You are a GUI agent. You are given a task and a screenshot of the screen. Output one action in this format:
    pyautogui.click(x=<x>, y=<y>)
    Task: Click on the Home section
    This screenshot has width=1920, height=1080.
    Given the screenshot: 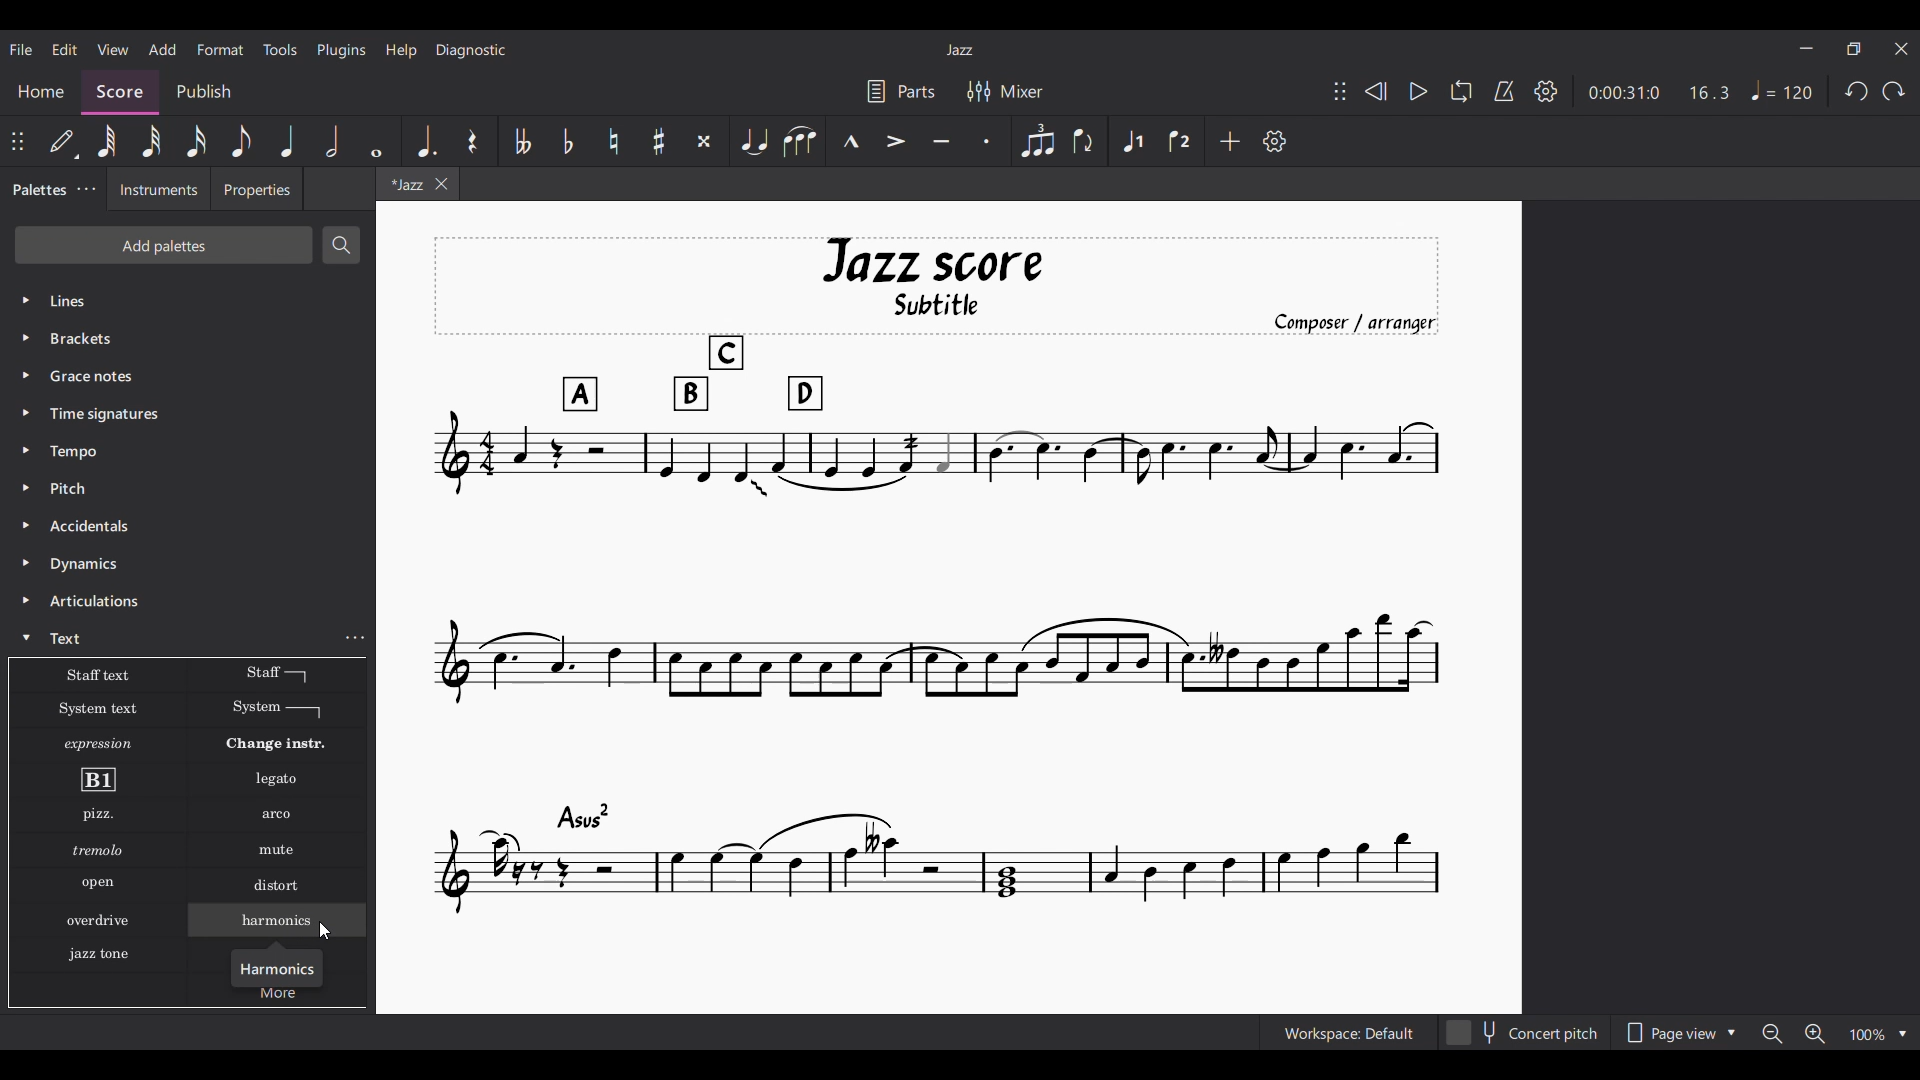 What is the action you would take?
    pyautogui.click(x=43, y=86)
    